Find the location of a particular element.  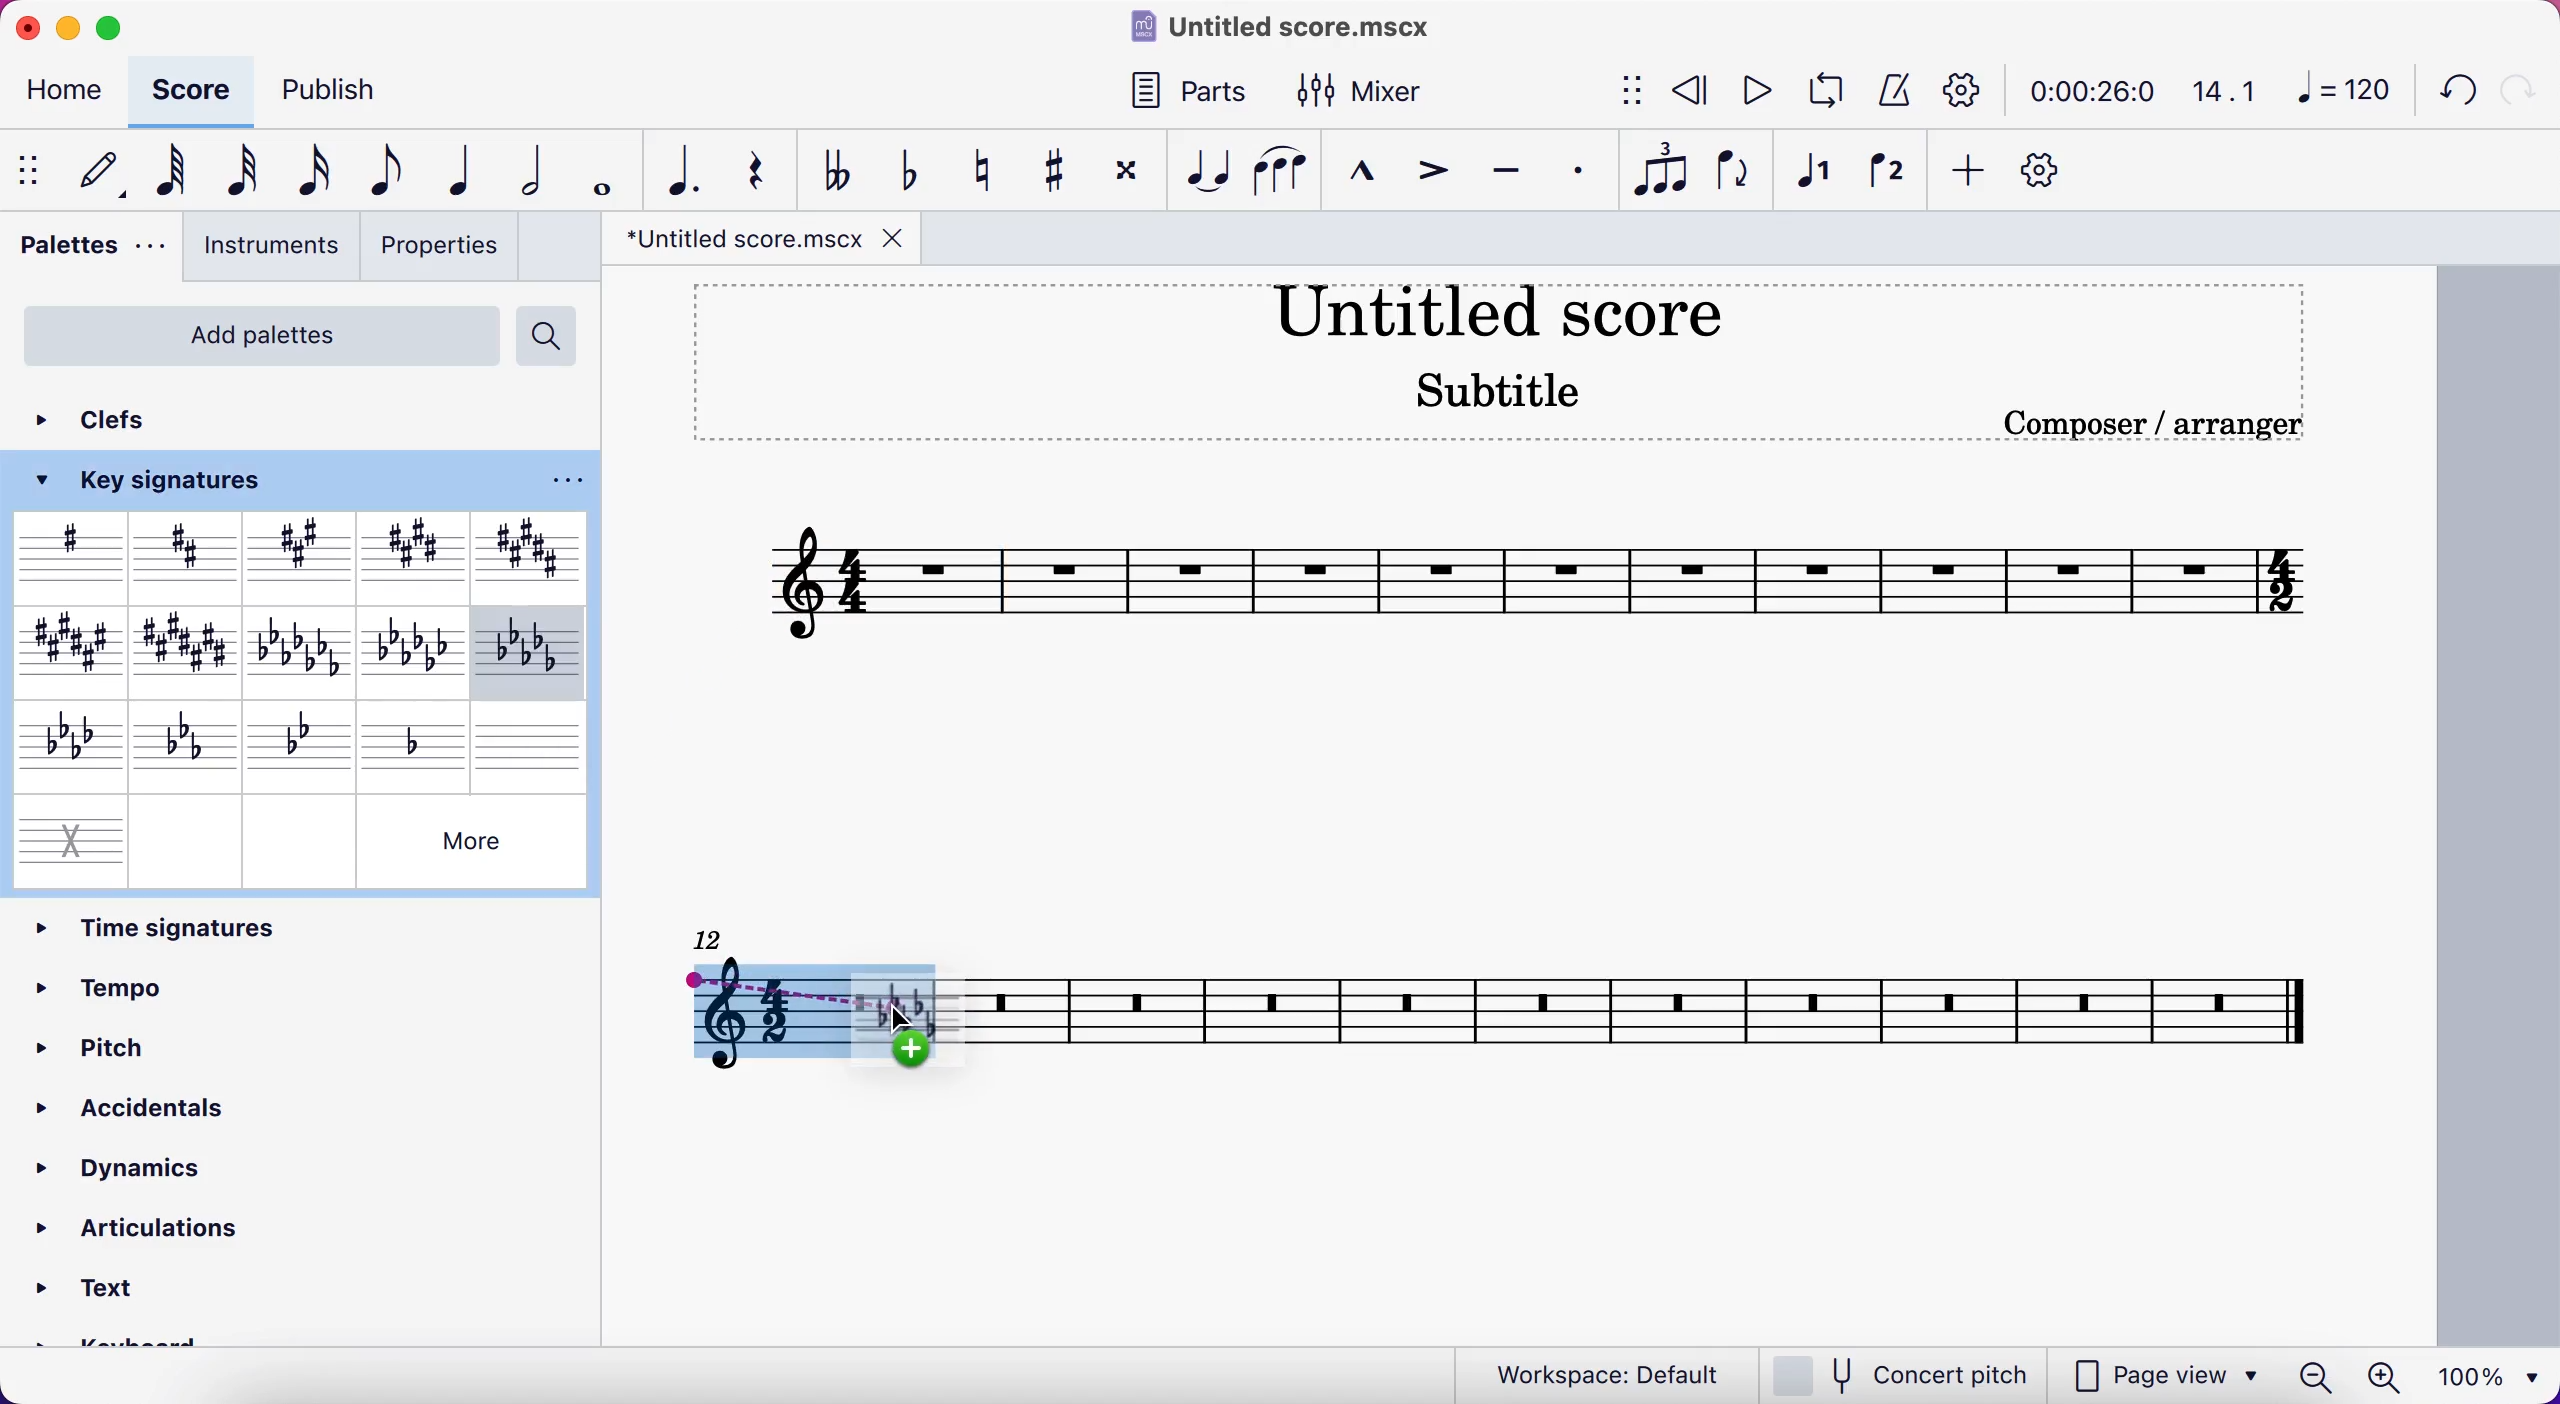

articulations is located at coordinates (142, 1233).